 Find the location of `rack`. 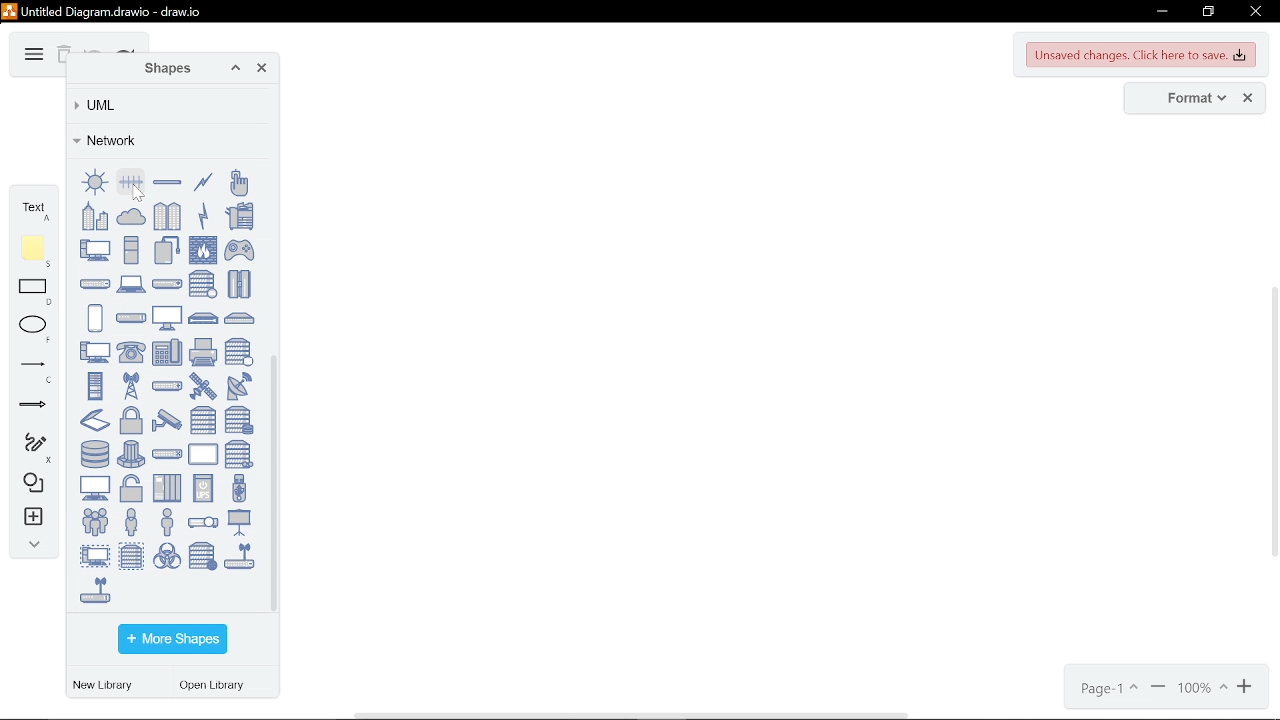

rack is located at coordinates (95, 385).